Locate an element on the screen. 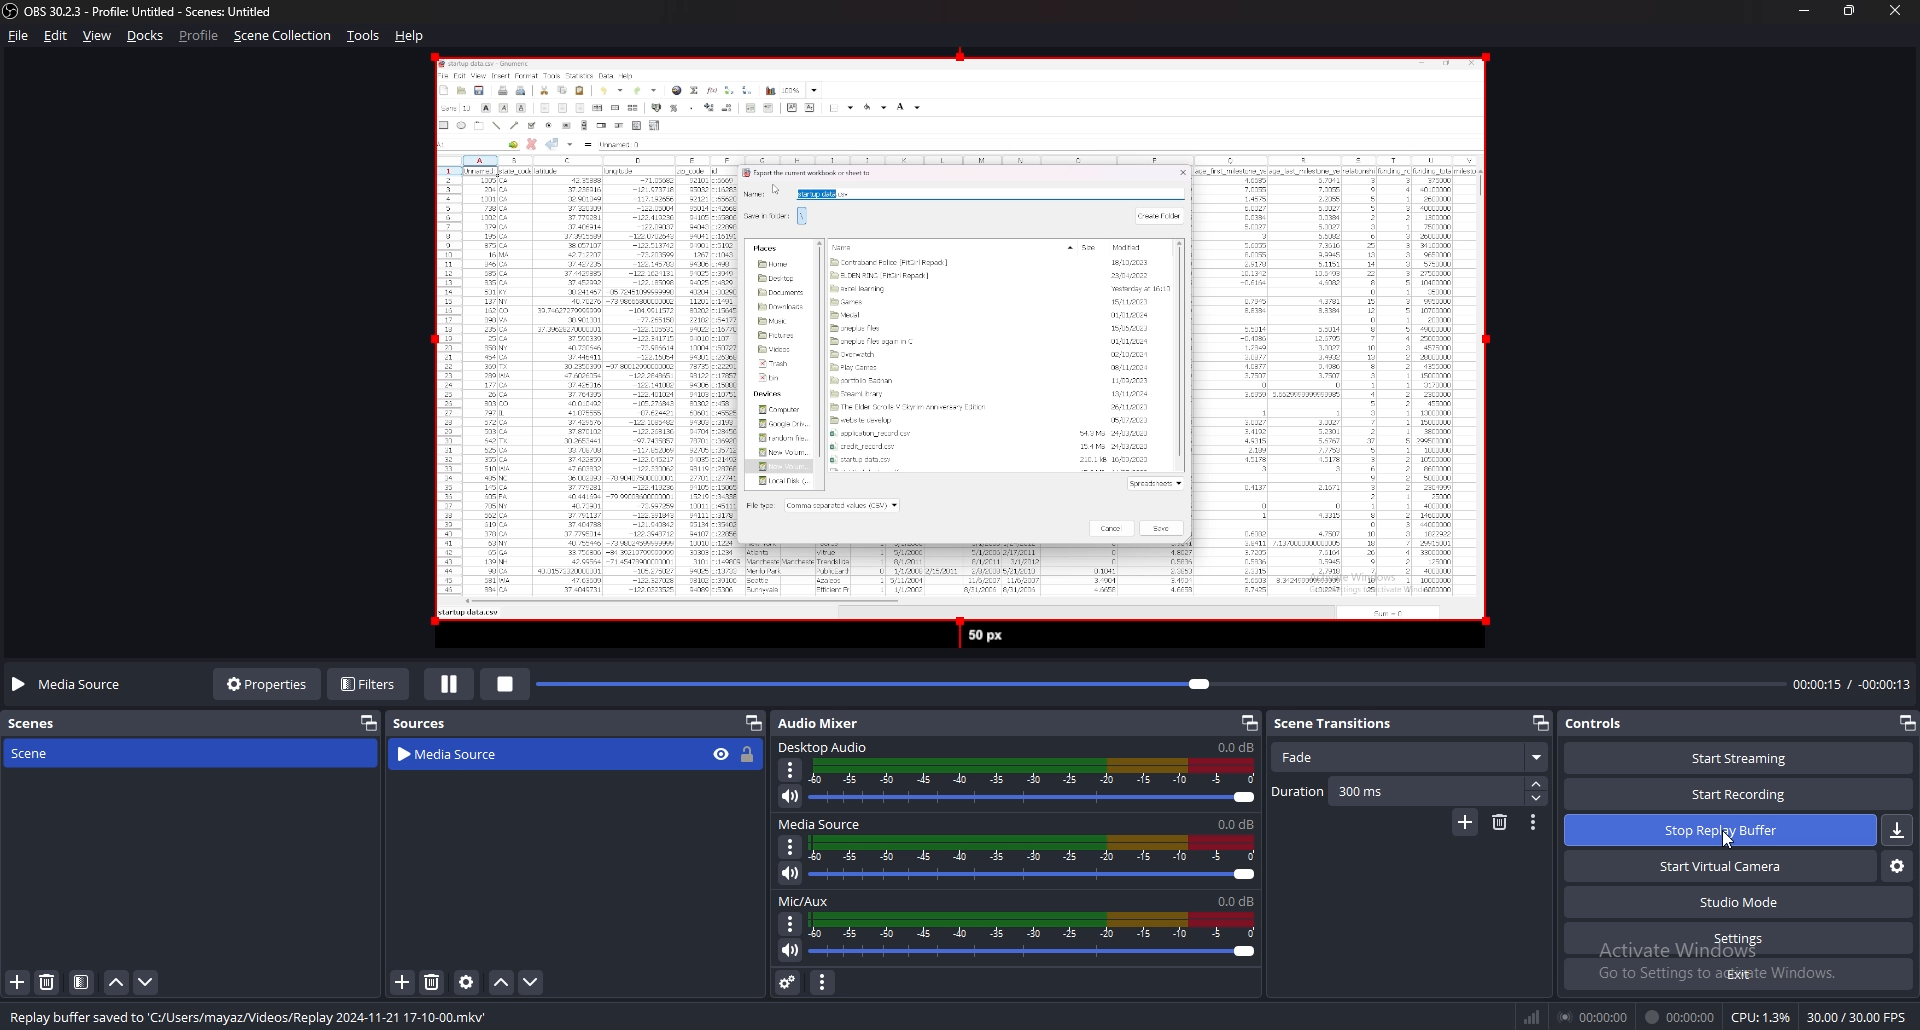 Image resolution: width=1920 pixels, height=1030 pixels. docks is located at coordinates (146, 35).